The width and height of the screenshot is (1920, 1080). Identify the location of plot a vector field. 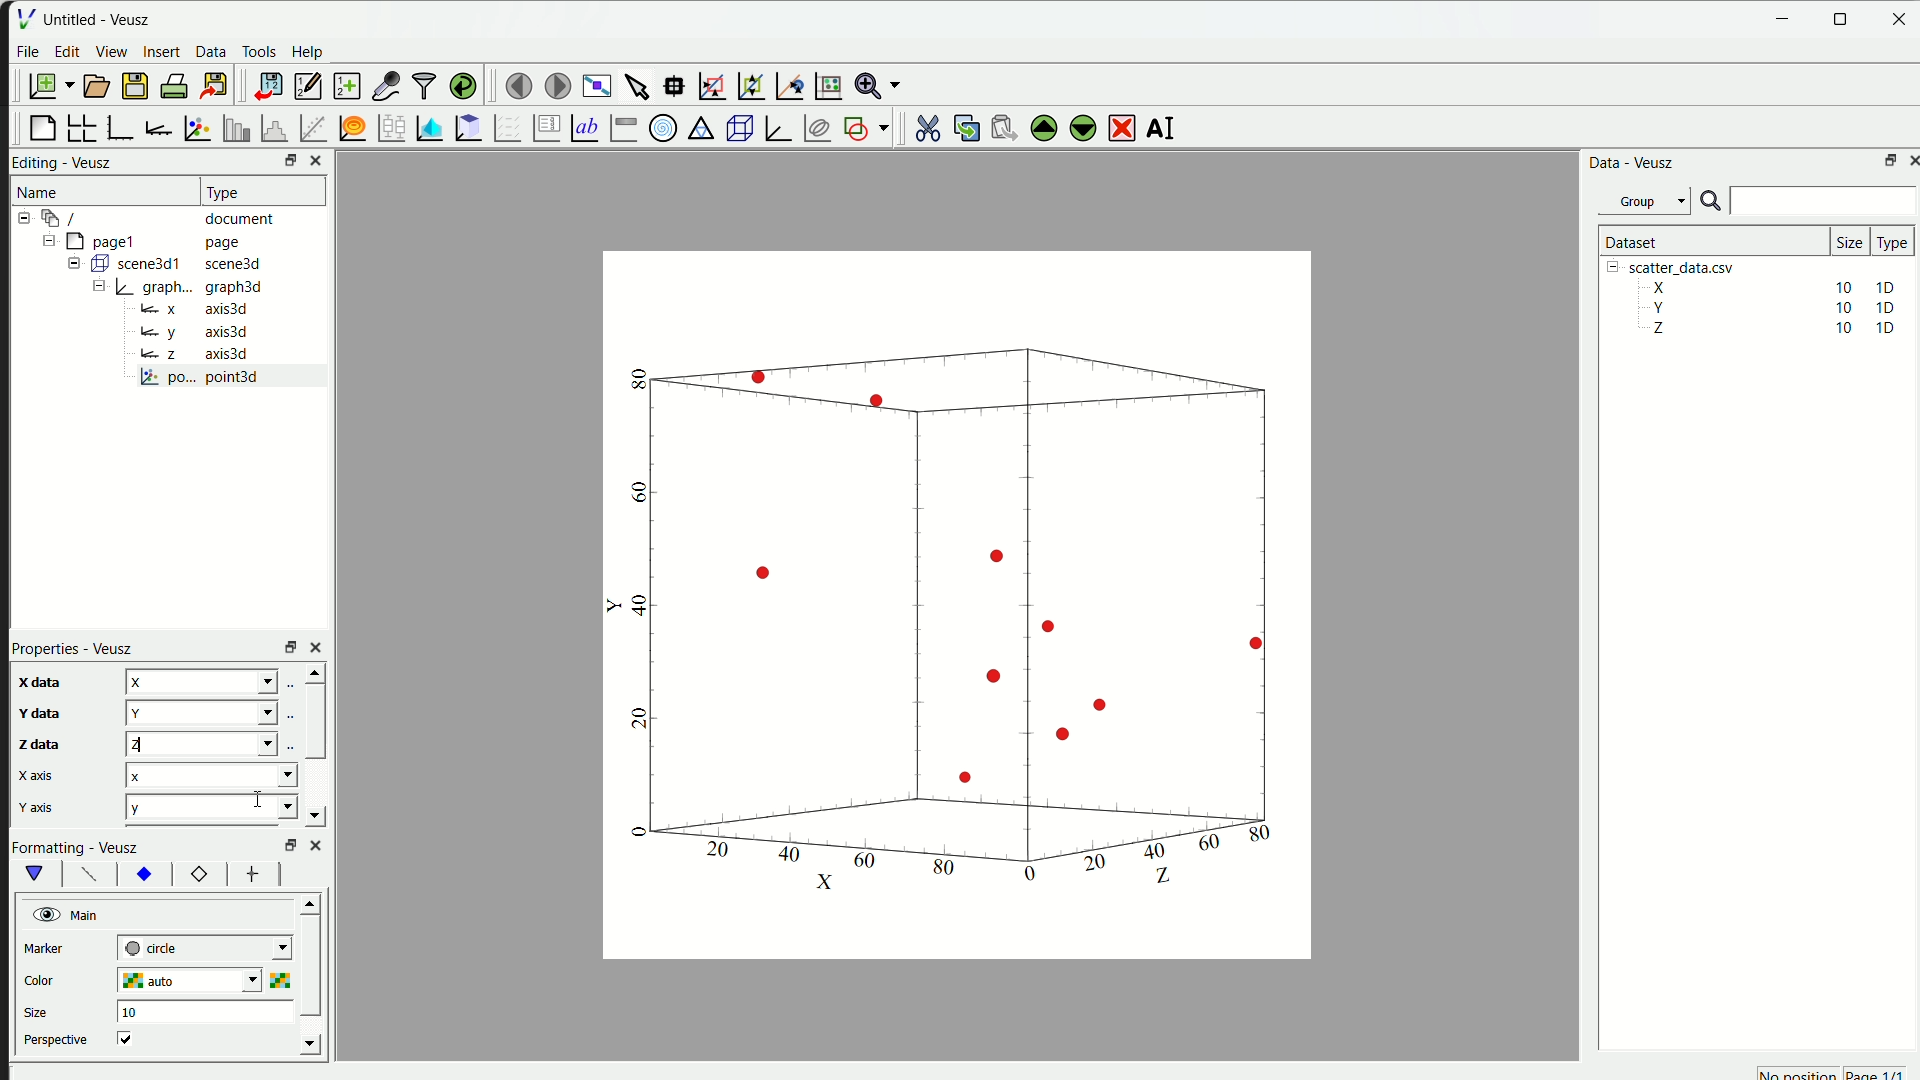
(504, 128).